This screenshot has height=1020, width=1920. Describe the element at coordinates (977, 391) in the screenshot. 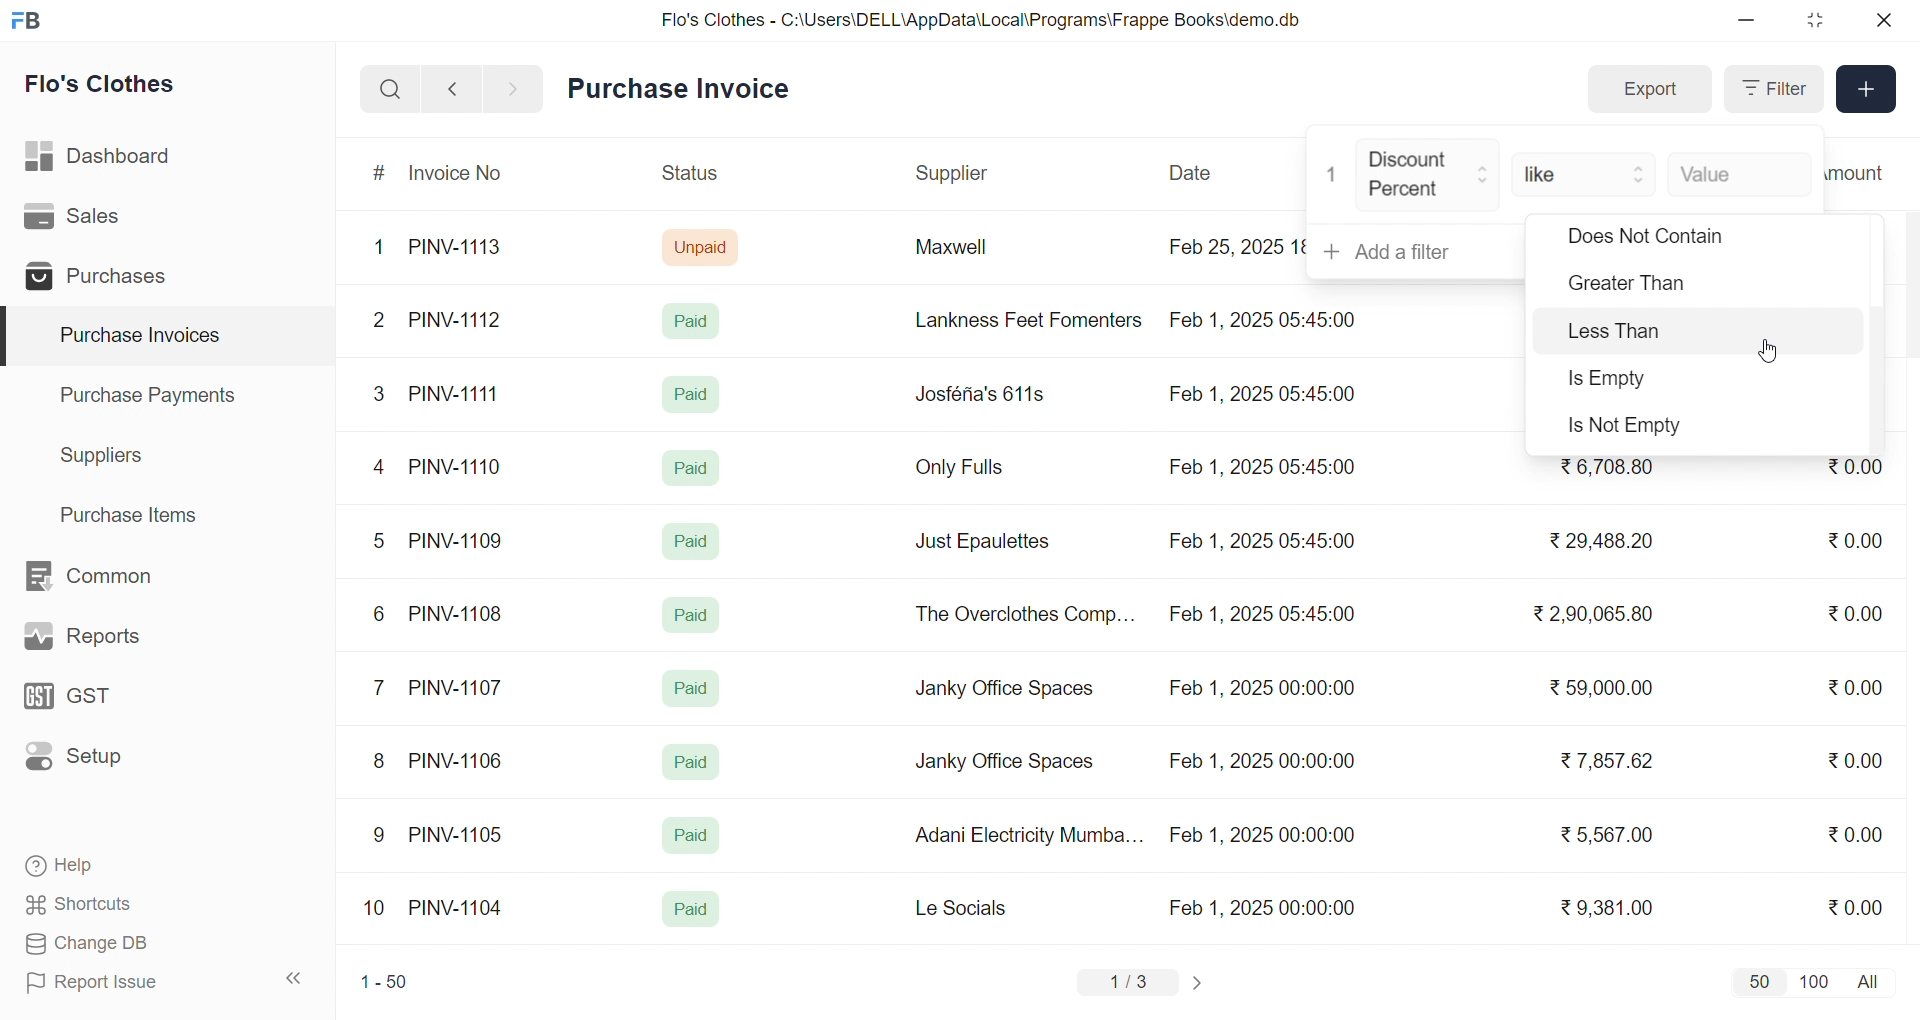

I see `Josféria's 611s` at that location.